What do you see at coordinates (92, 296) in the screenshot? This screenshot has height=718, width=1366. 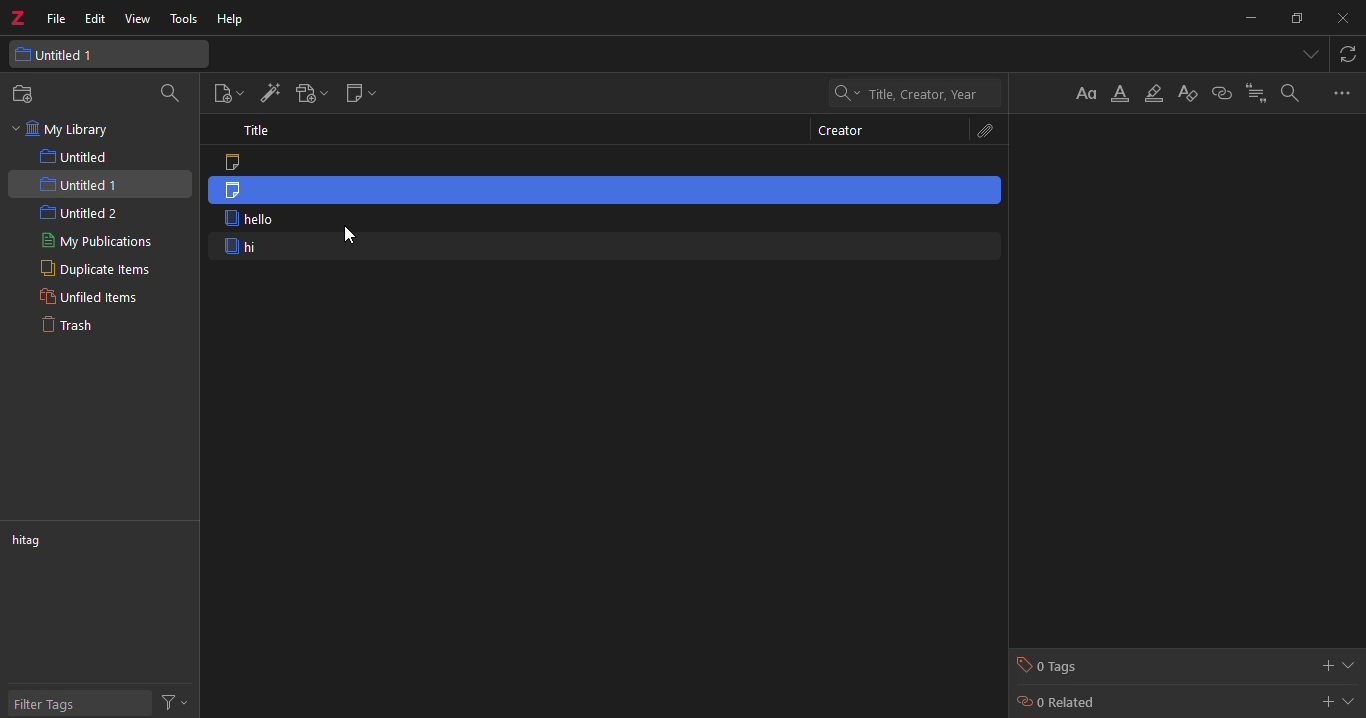 I see `unfiled items` at bounding box center [92, 296].